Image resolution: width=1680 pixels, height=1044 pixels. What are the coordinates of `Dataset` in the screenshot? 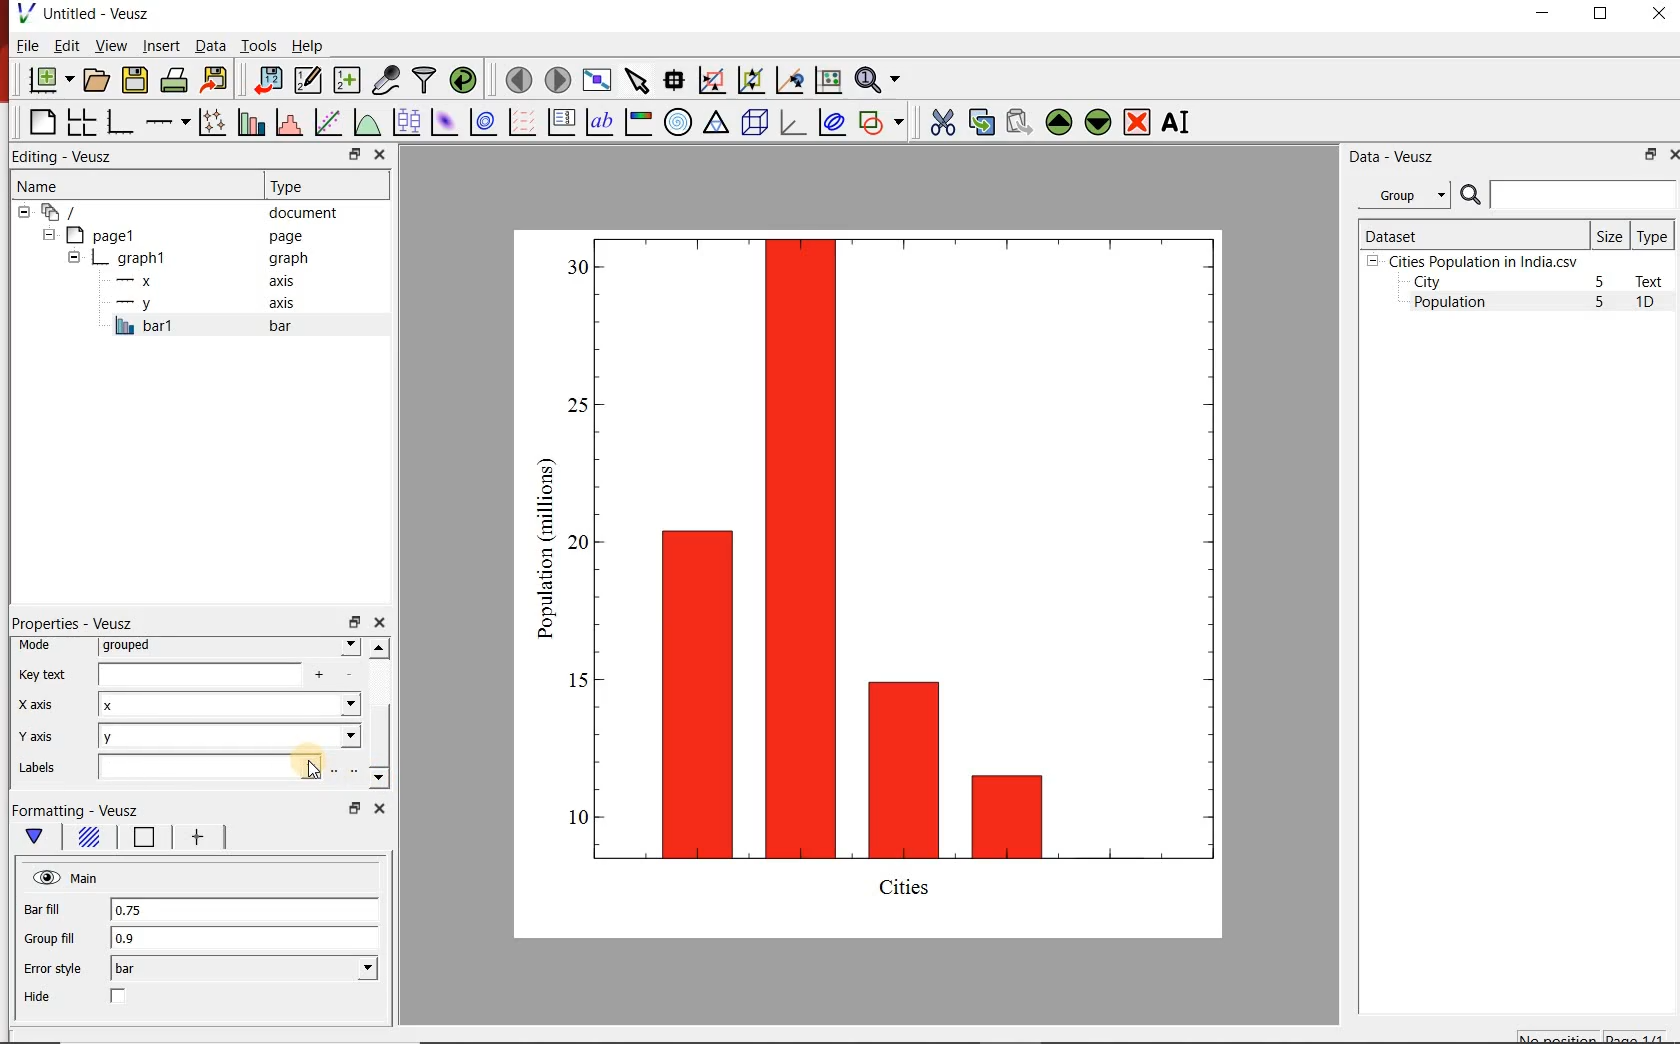 It's located at (1471, 234).